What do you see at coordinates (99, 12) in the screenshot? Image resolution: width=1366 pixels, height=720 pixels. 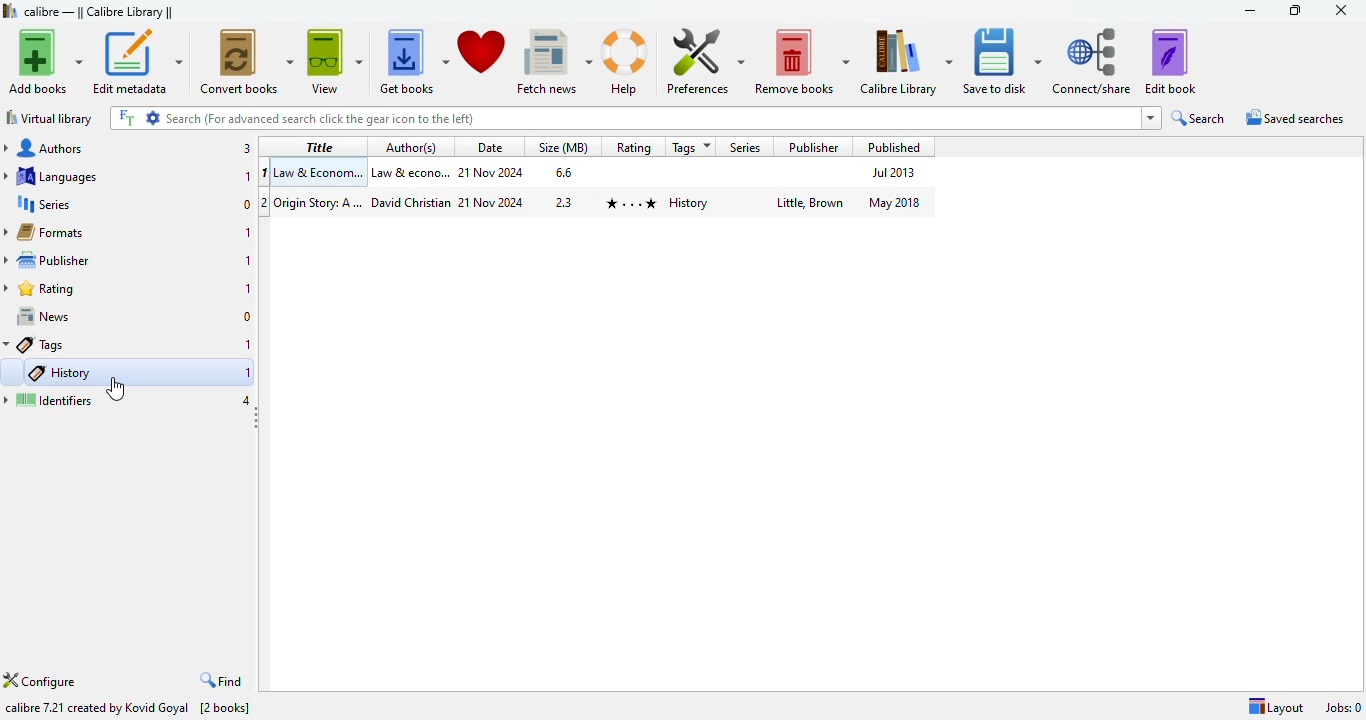 I see `calibre library` at bounding box center [99, 12].